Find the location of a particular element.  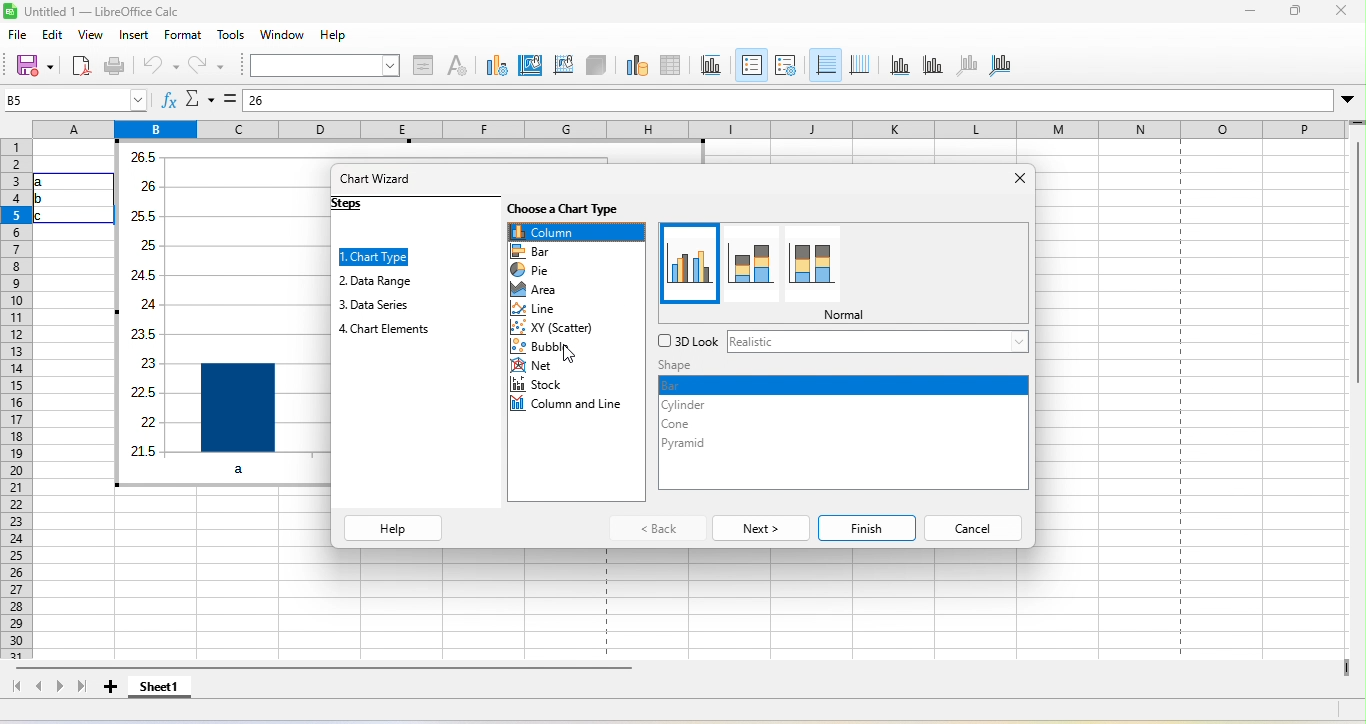

title is located at coordinates (96, 12).